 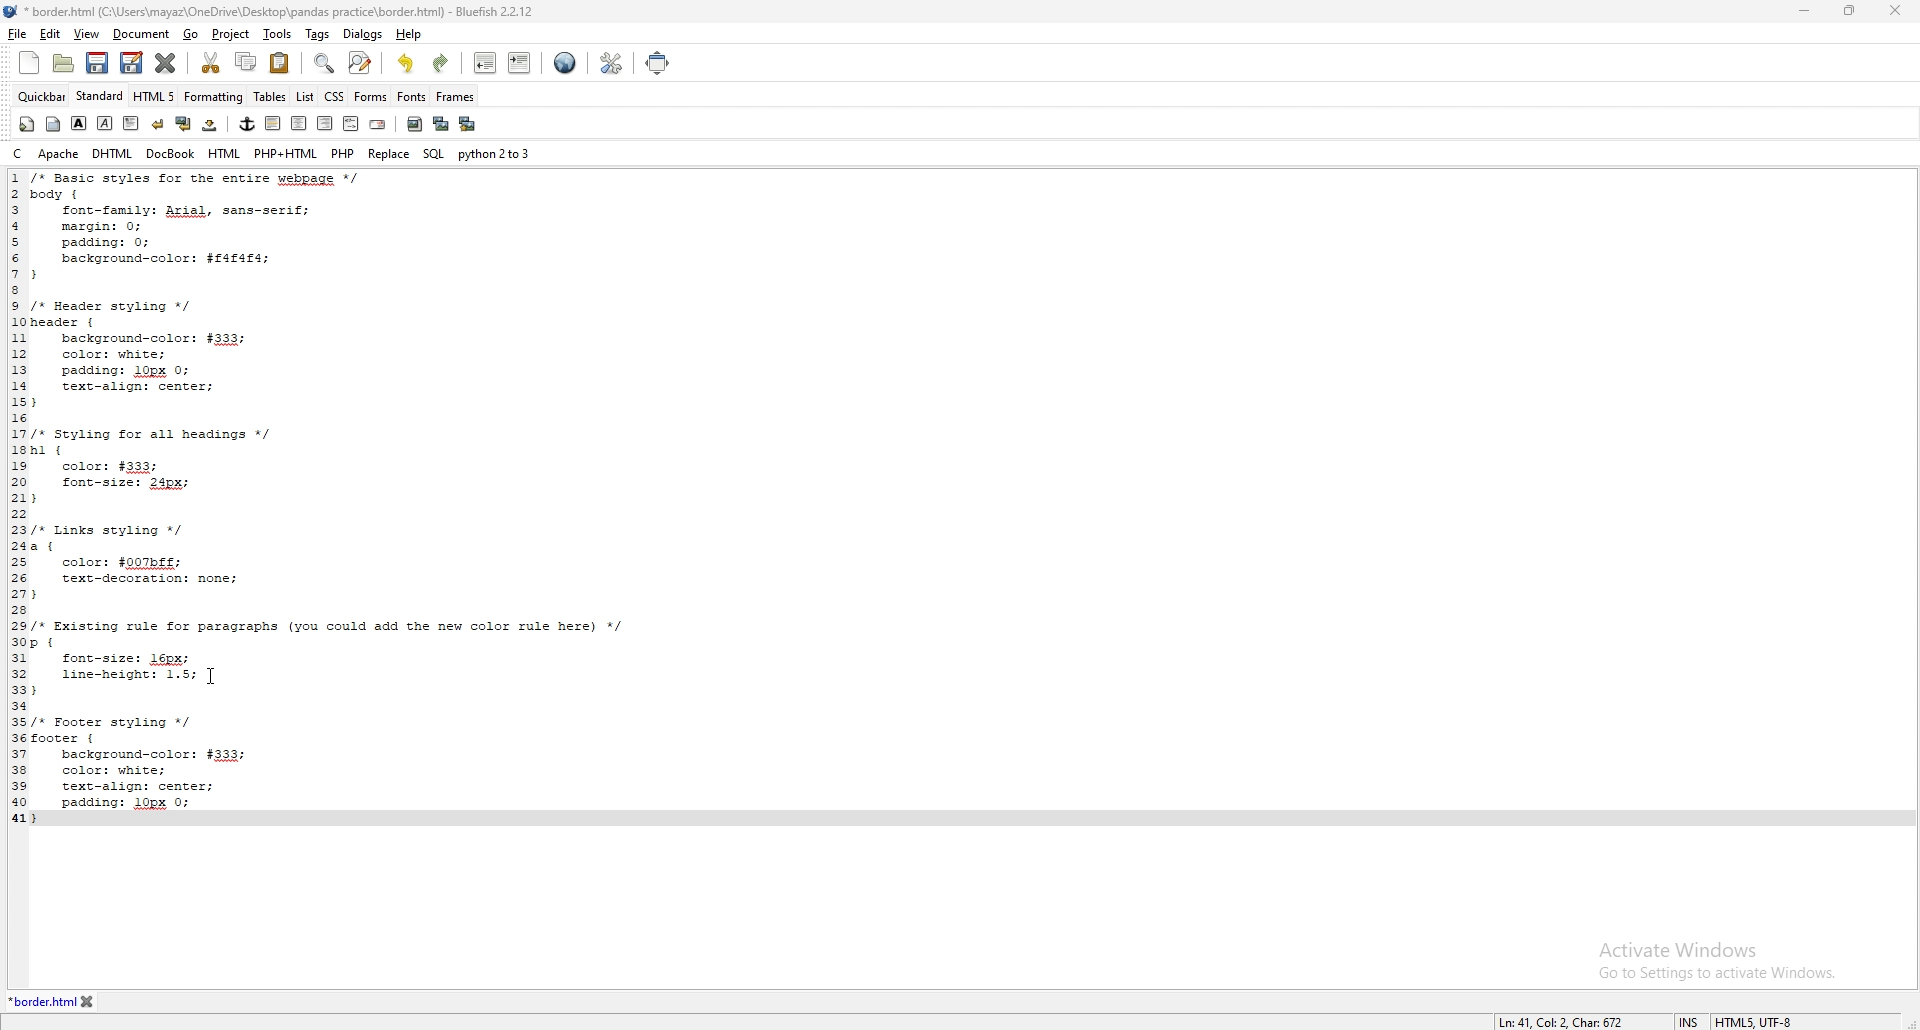 I want to click on preview in web, so click(x=566, y=62).